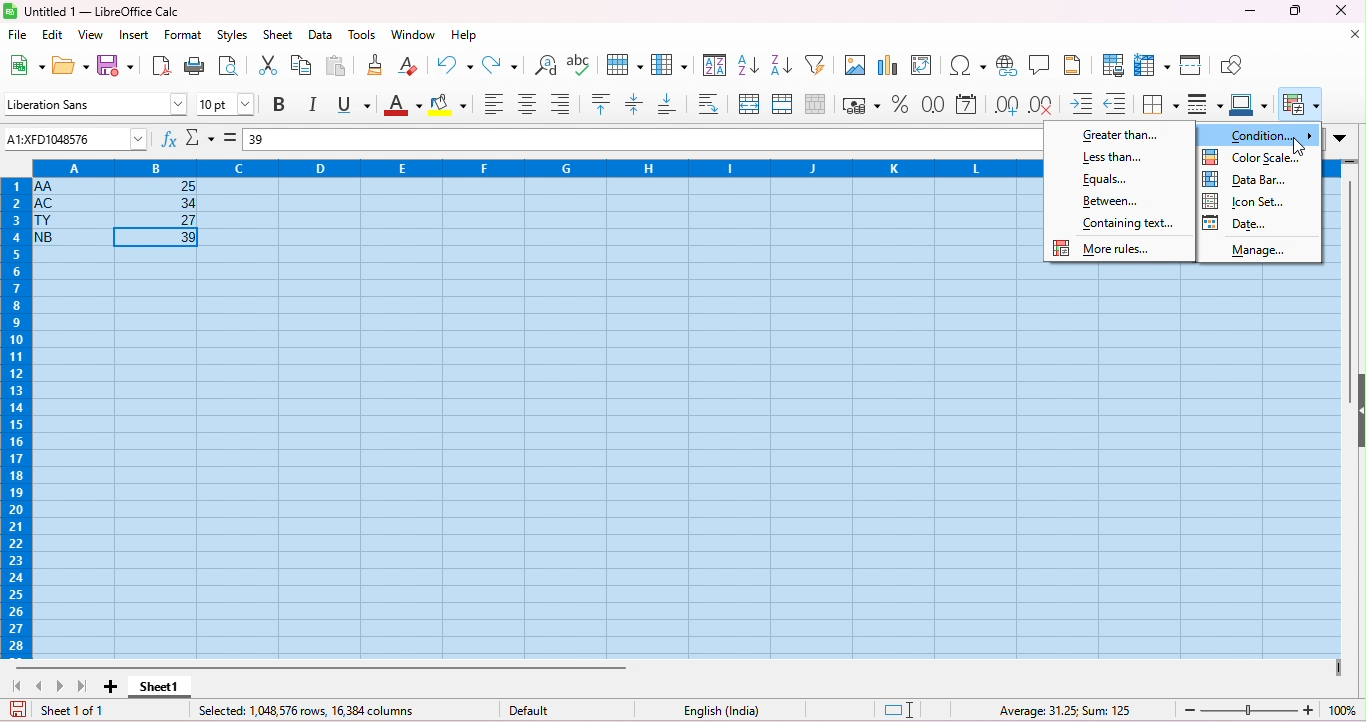 The width and height of the screenshot is (1366, 722). I want to click on align center, so click(528, 105).